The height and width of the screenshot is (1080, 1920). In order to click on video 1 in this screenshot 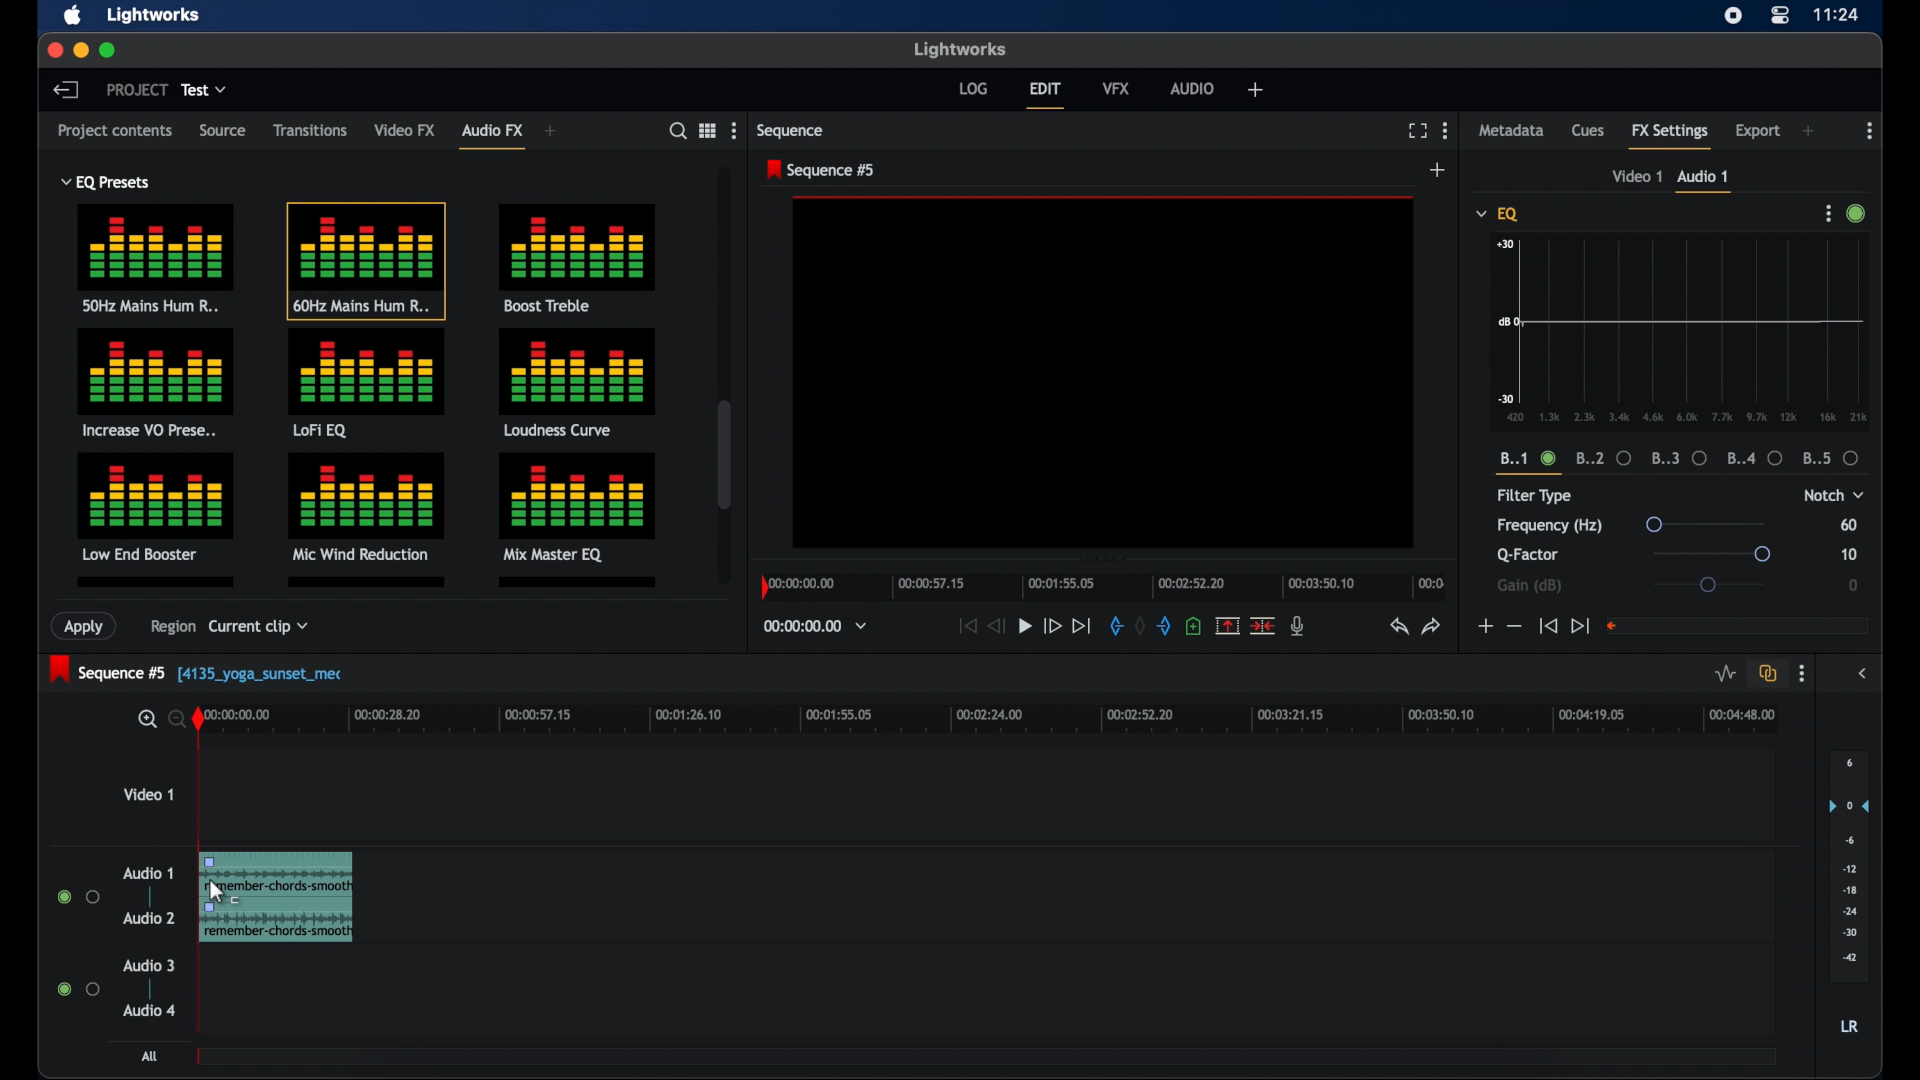, I will do `click(1636, 180)`.